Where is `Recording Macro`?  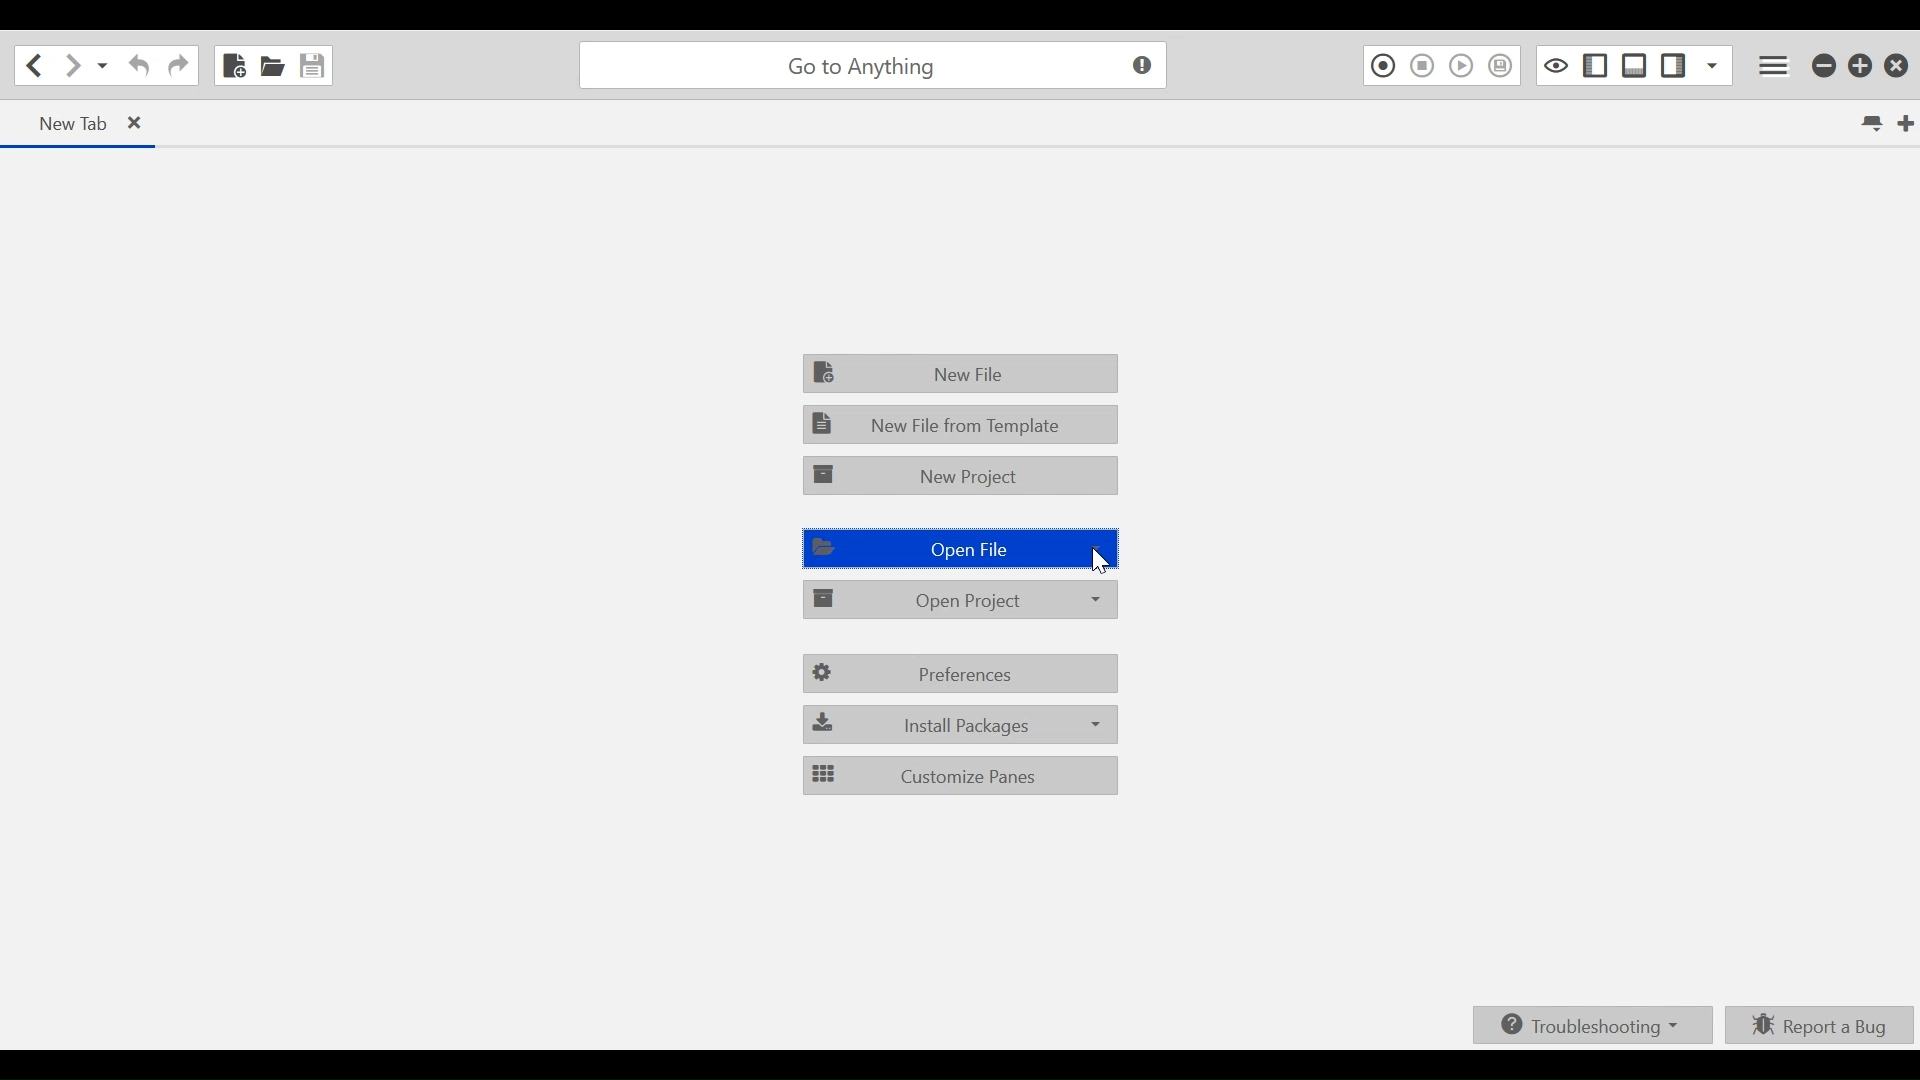
Recording Macro is located at coordinates (1381, 66).